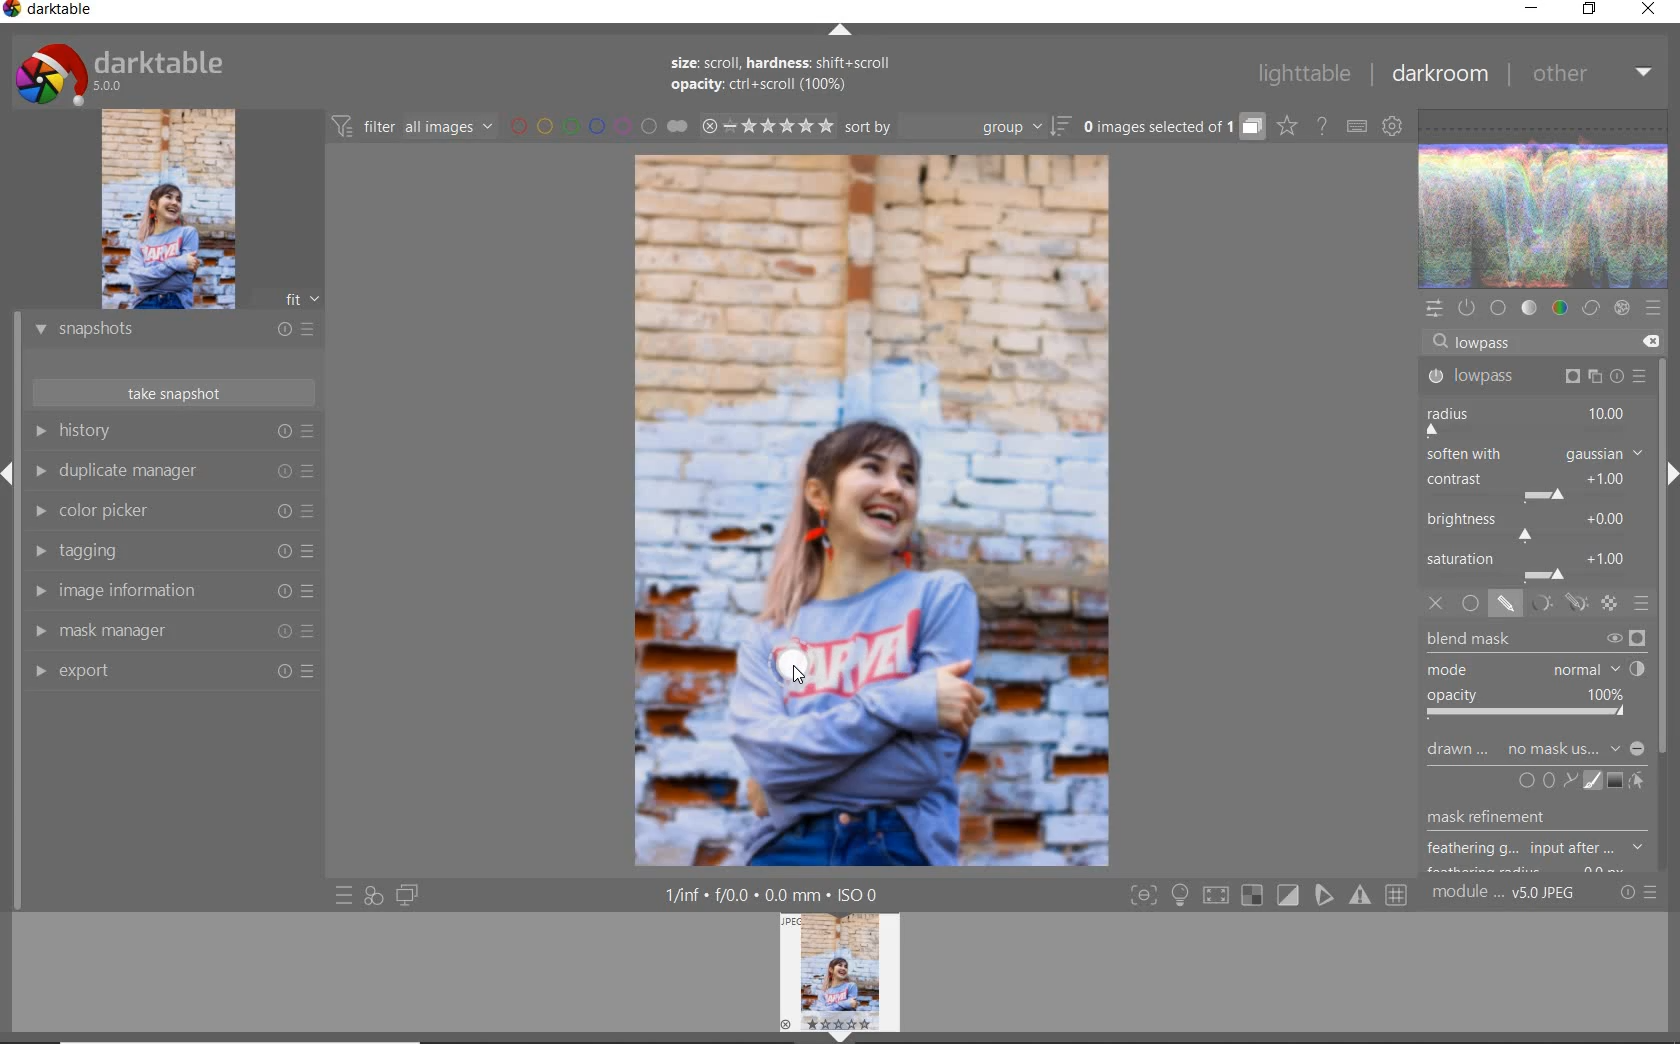 The width and height of the screenshot is (1680, 1044). What do you see at coordinates (1575, 750) in the screenshot?
I see `no mask` at bounding box center [1575, 750].